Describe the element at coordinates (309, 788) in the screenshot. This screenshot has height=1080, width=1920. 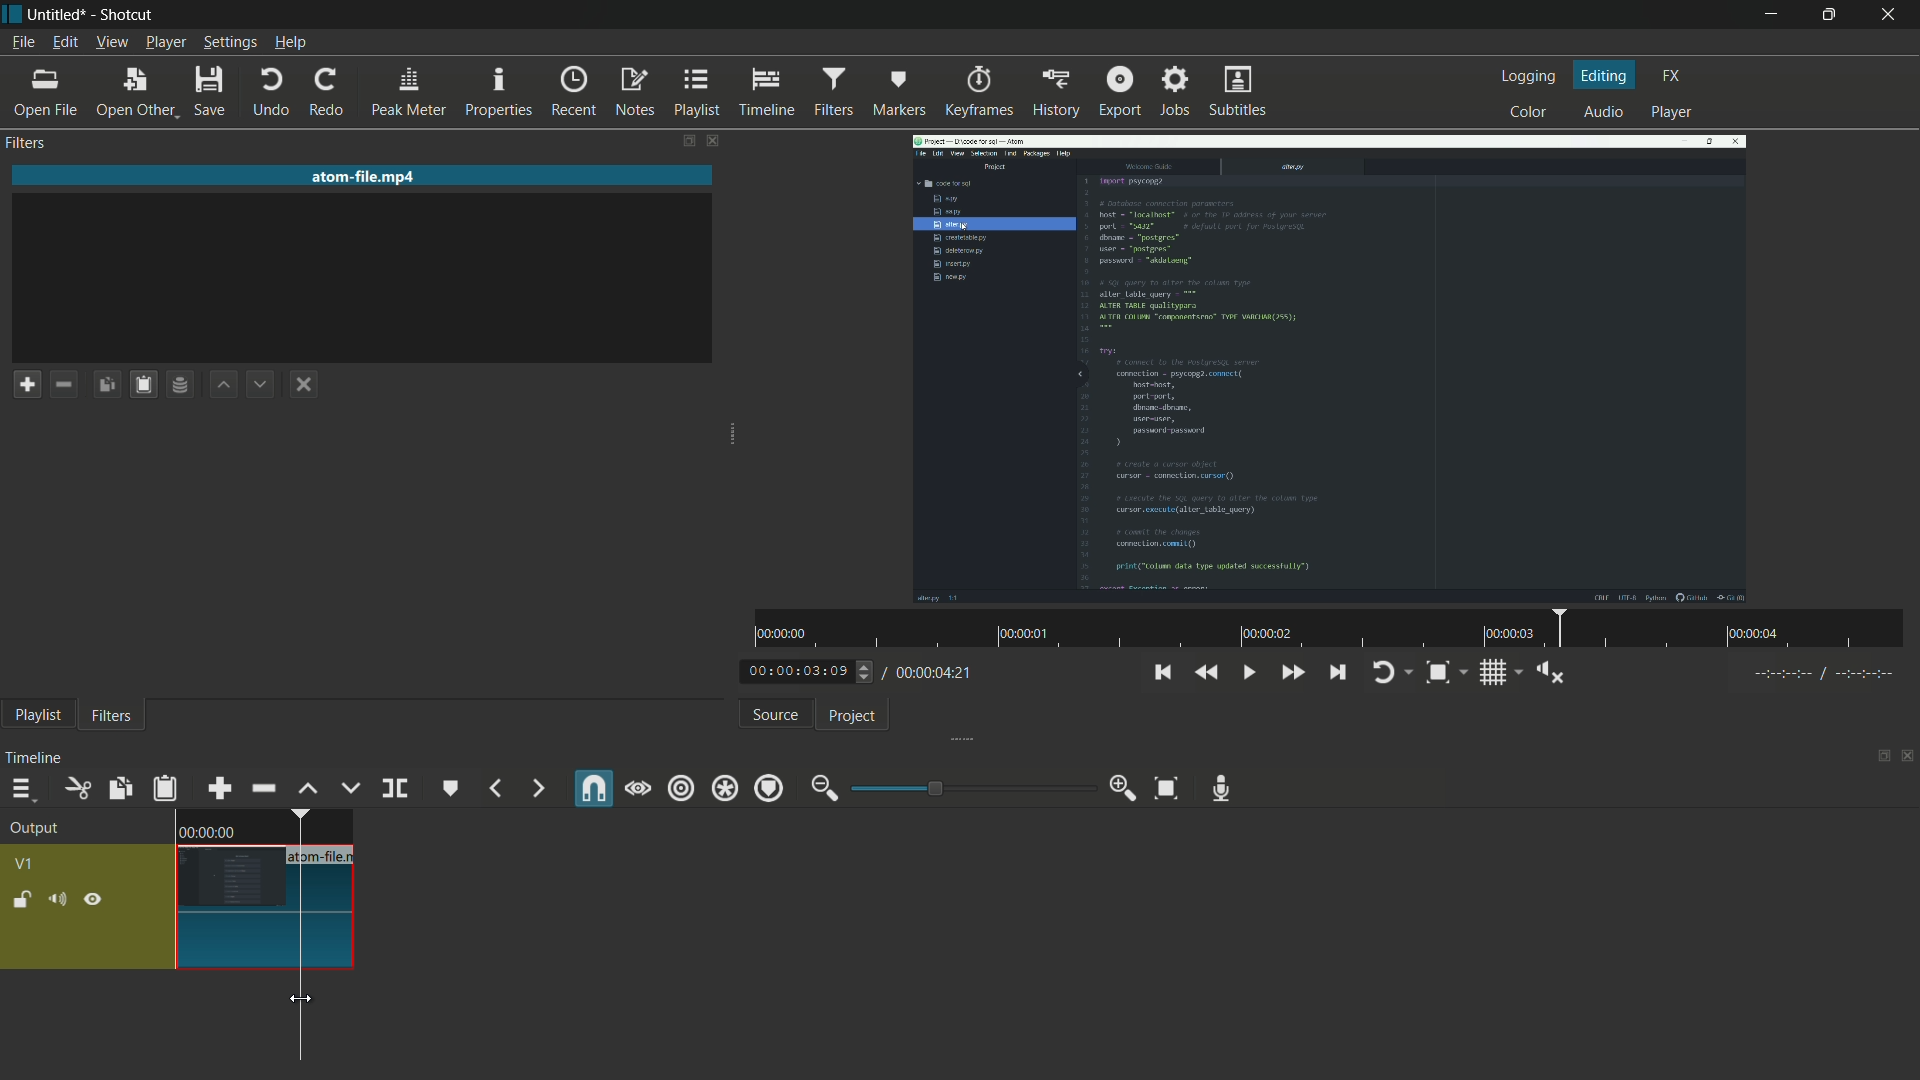
I see `lift` at that location.